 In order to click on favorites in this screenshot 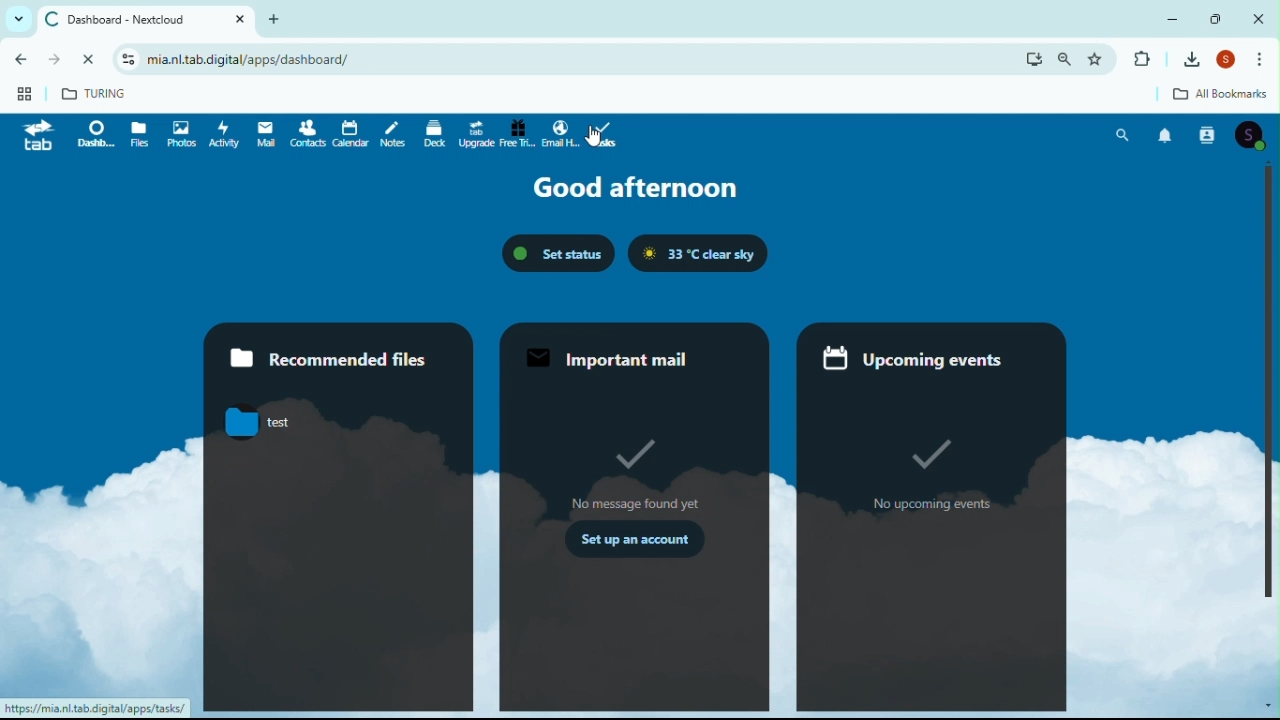, I will do `click(1101, 58)`.